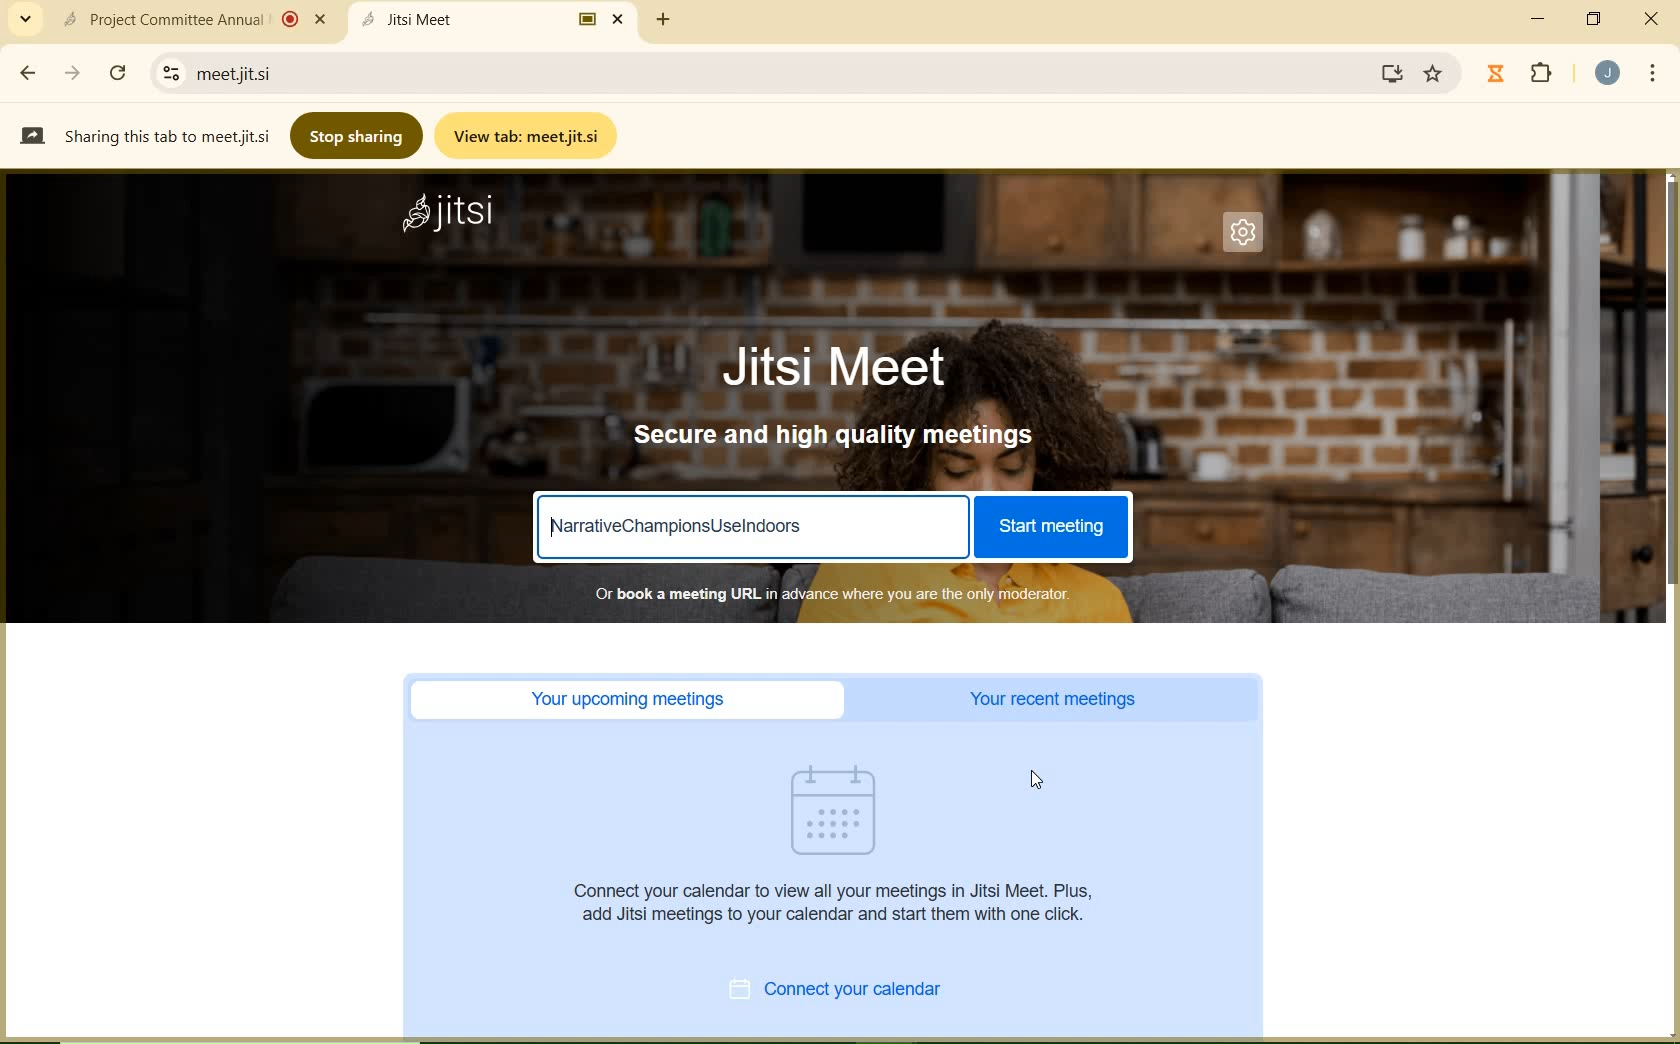 The height and width of the screenshot is (1044, 1680). I want to click on new tab, so click(665, 22).